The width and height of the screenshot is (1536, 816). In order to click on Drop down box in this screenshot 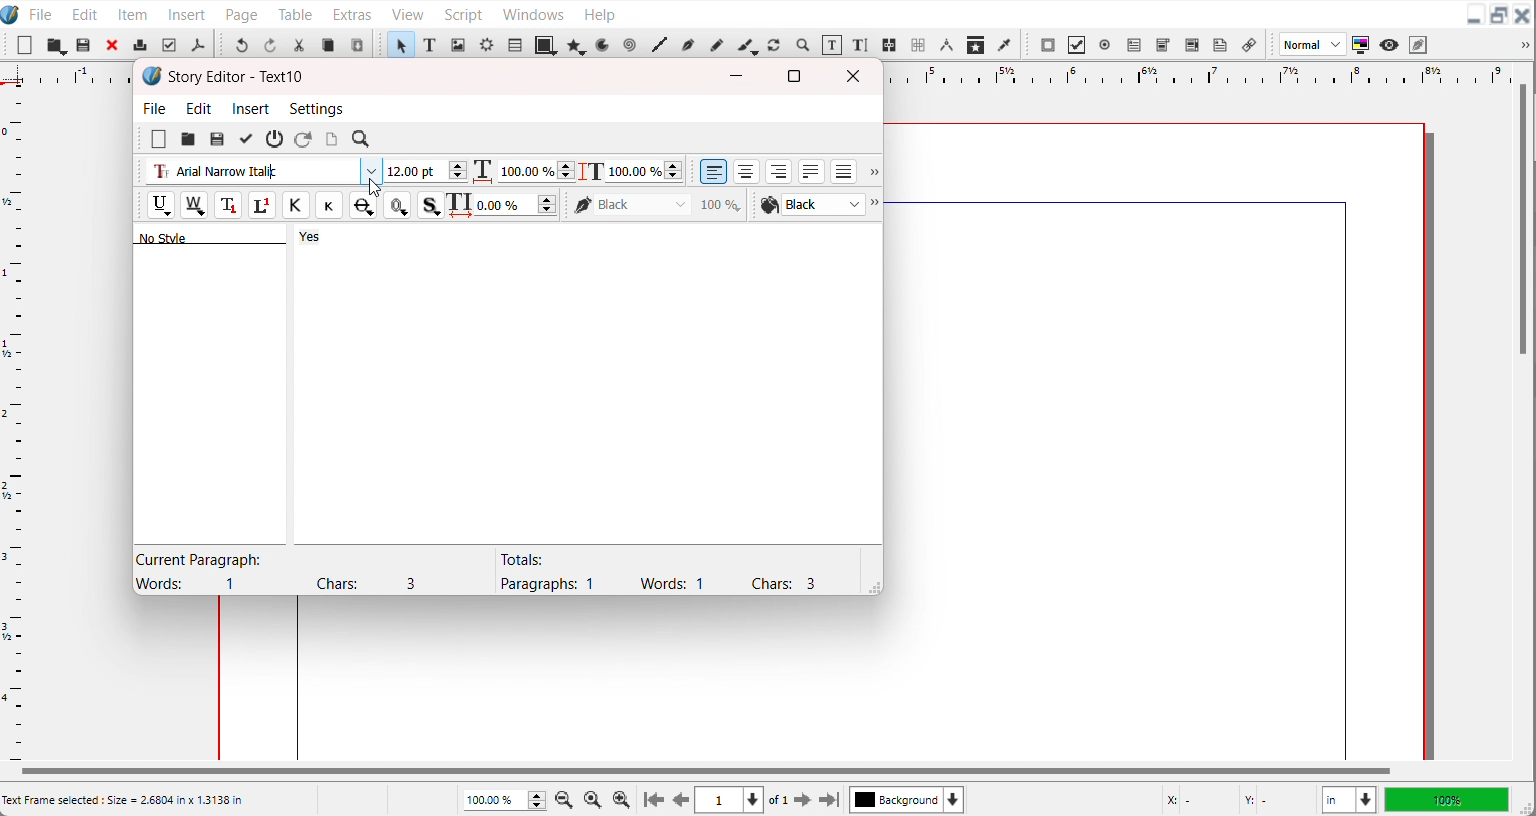, I will do `click(877, 205)`.